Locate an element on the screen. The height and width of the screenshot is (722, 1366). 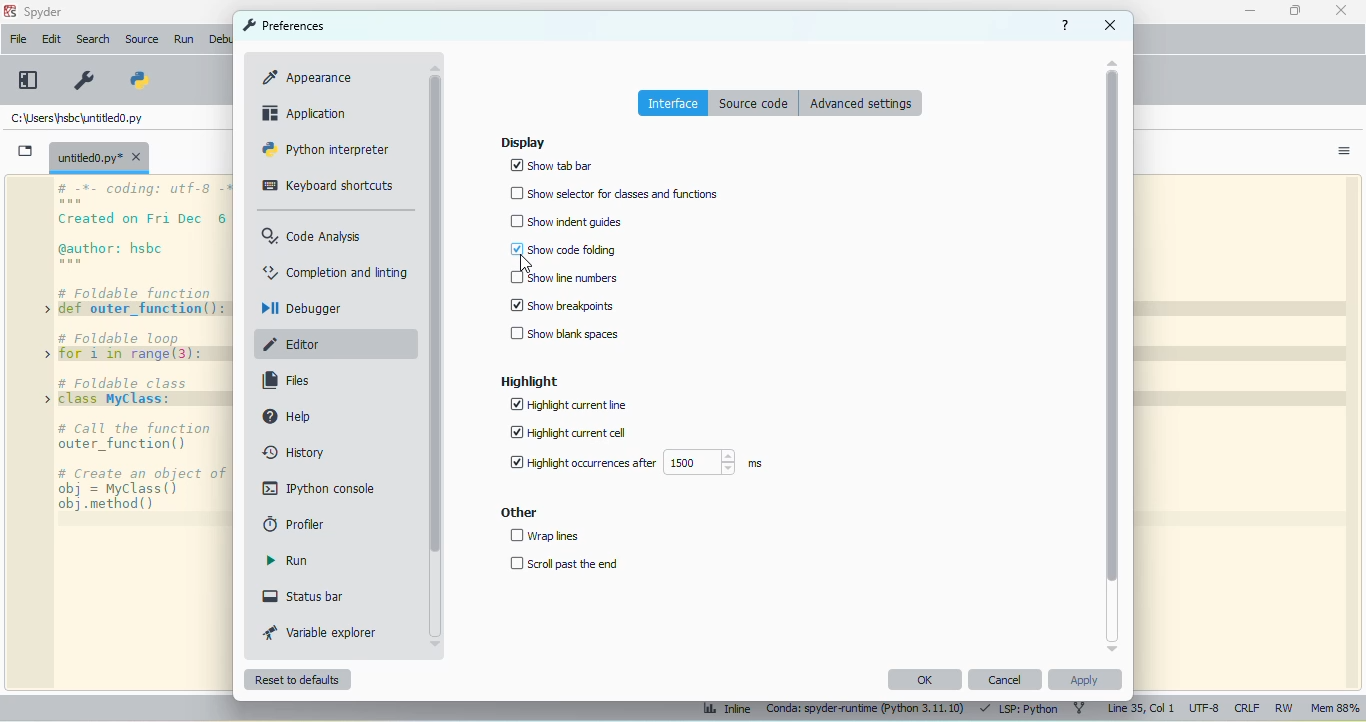
interface is located at coordinates (674, 103).